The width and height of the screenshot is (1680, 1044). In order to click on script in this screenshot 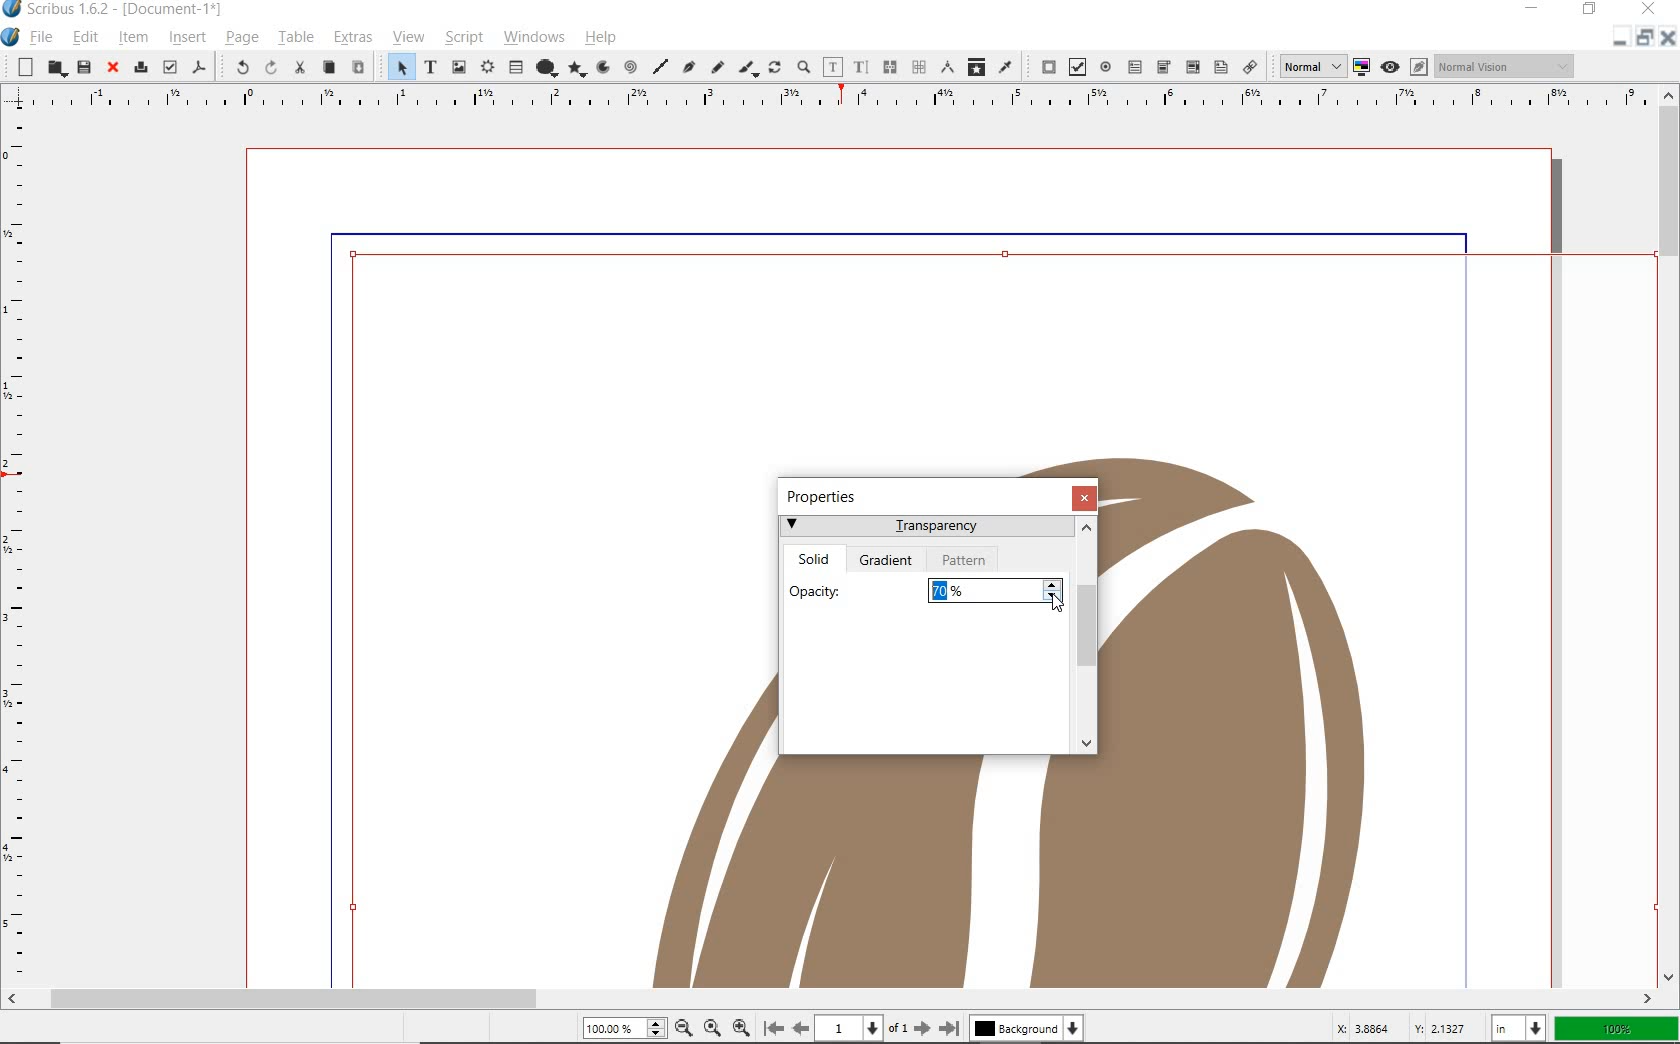, I will do `click(463, 38)`.